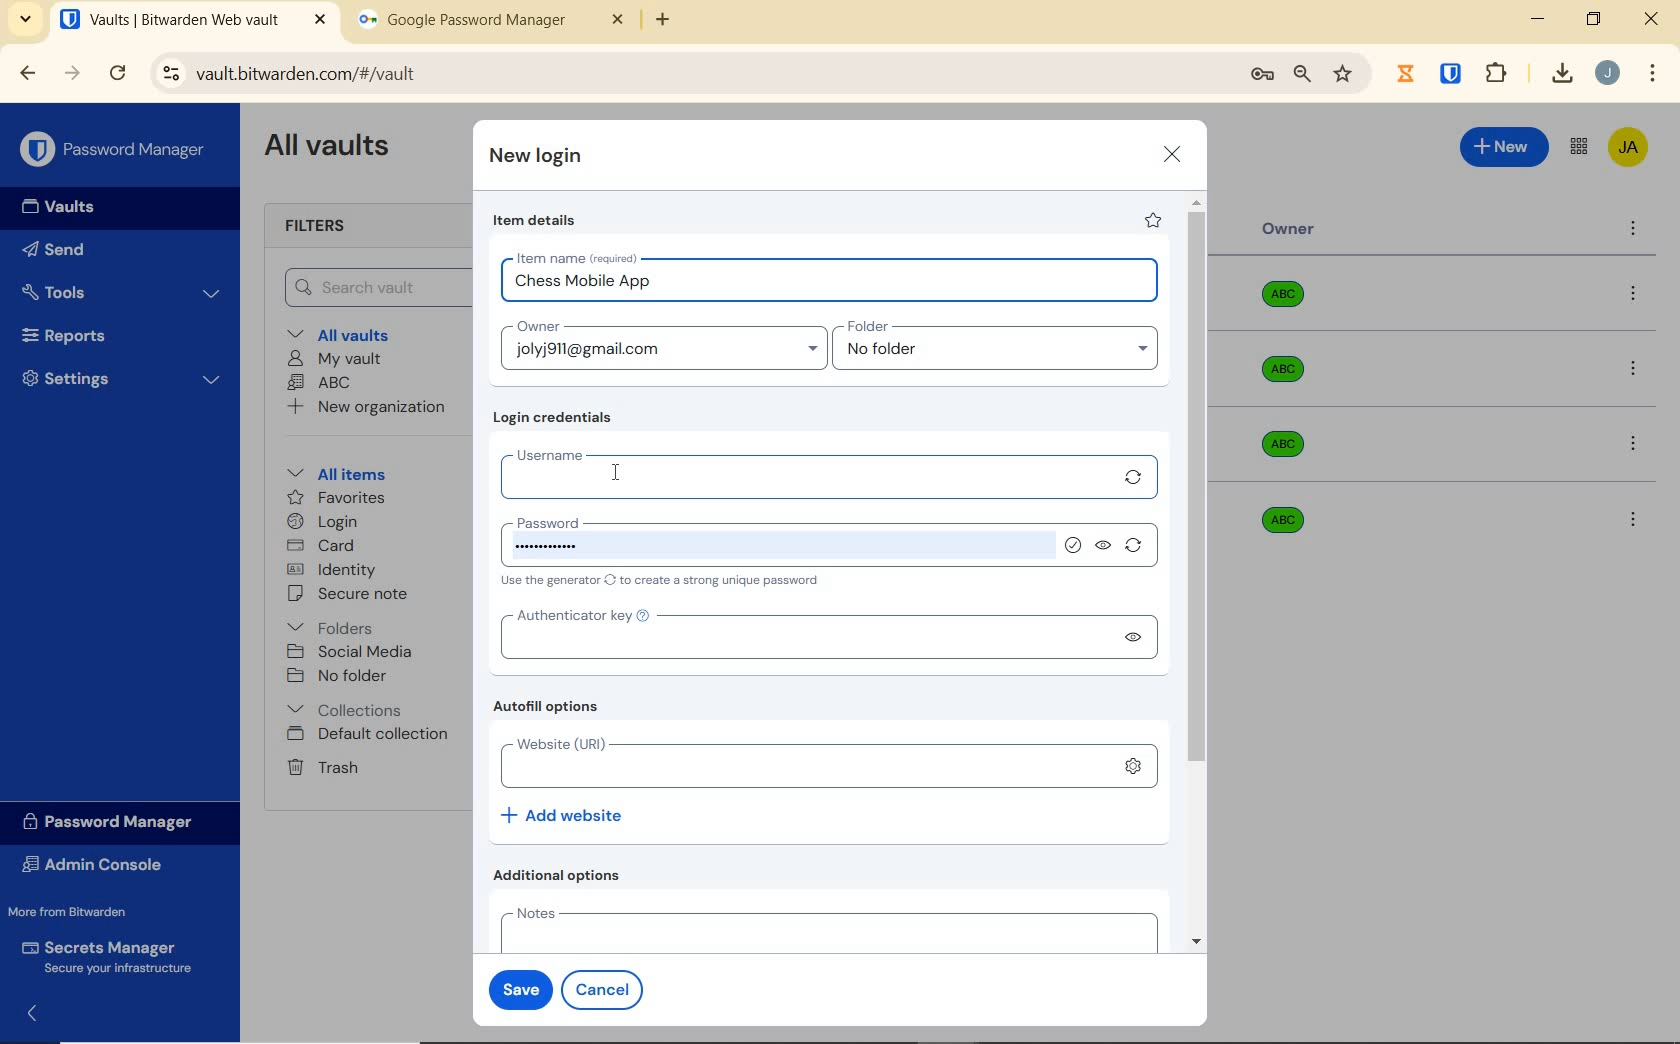 The width and height of the screenshot is (1680, 1044). What do you see at coordinates (334, 624) in the screenshot?
I see `Folders` at bounding box center [334, 624].